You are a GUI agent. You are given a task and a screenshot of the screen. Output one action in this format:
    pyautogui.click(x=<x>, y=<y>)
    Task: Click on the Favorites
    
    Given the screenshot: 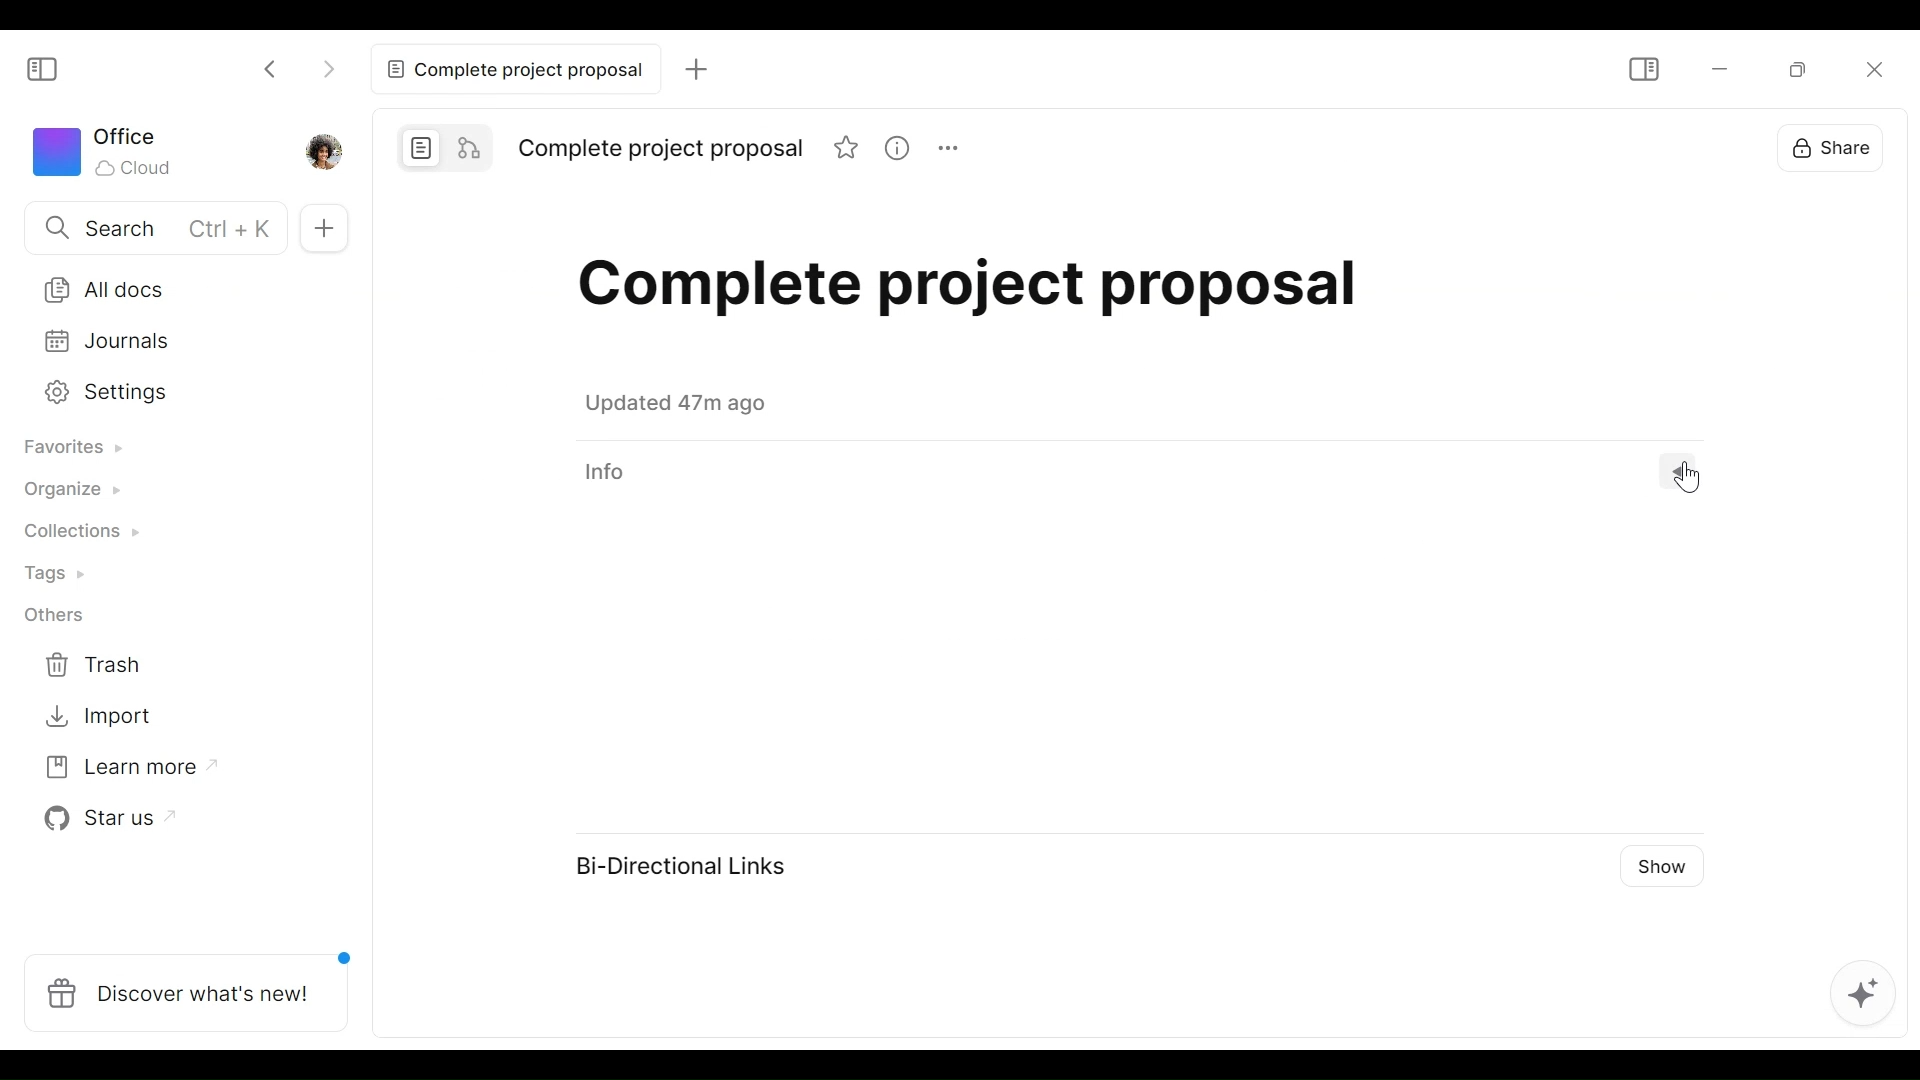 What is the action you would take?
    pyautogui.click(x=80, y=447)
    